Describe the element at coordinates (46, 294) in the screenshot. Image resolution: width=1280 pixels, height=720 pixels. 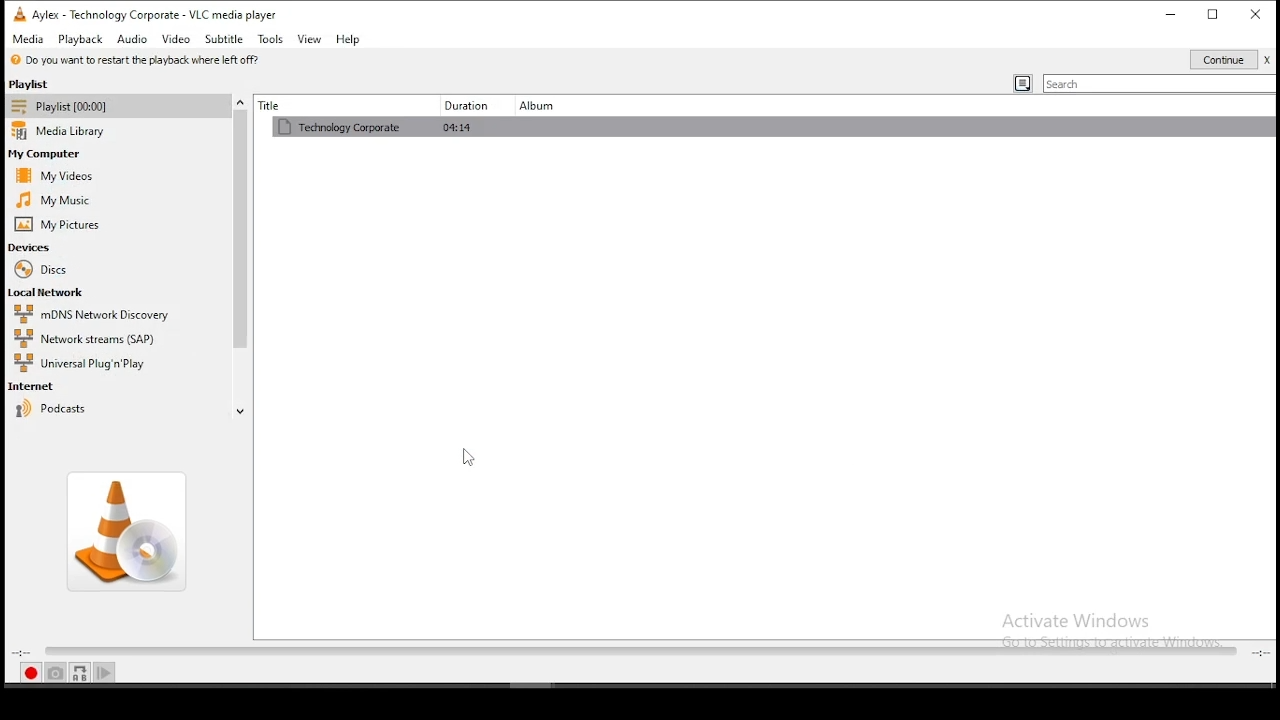
I see `local network` at that location.